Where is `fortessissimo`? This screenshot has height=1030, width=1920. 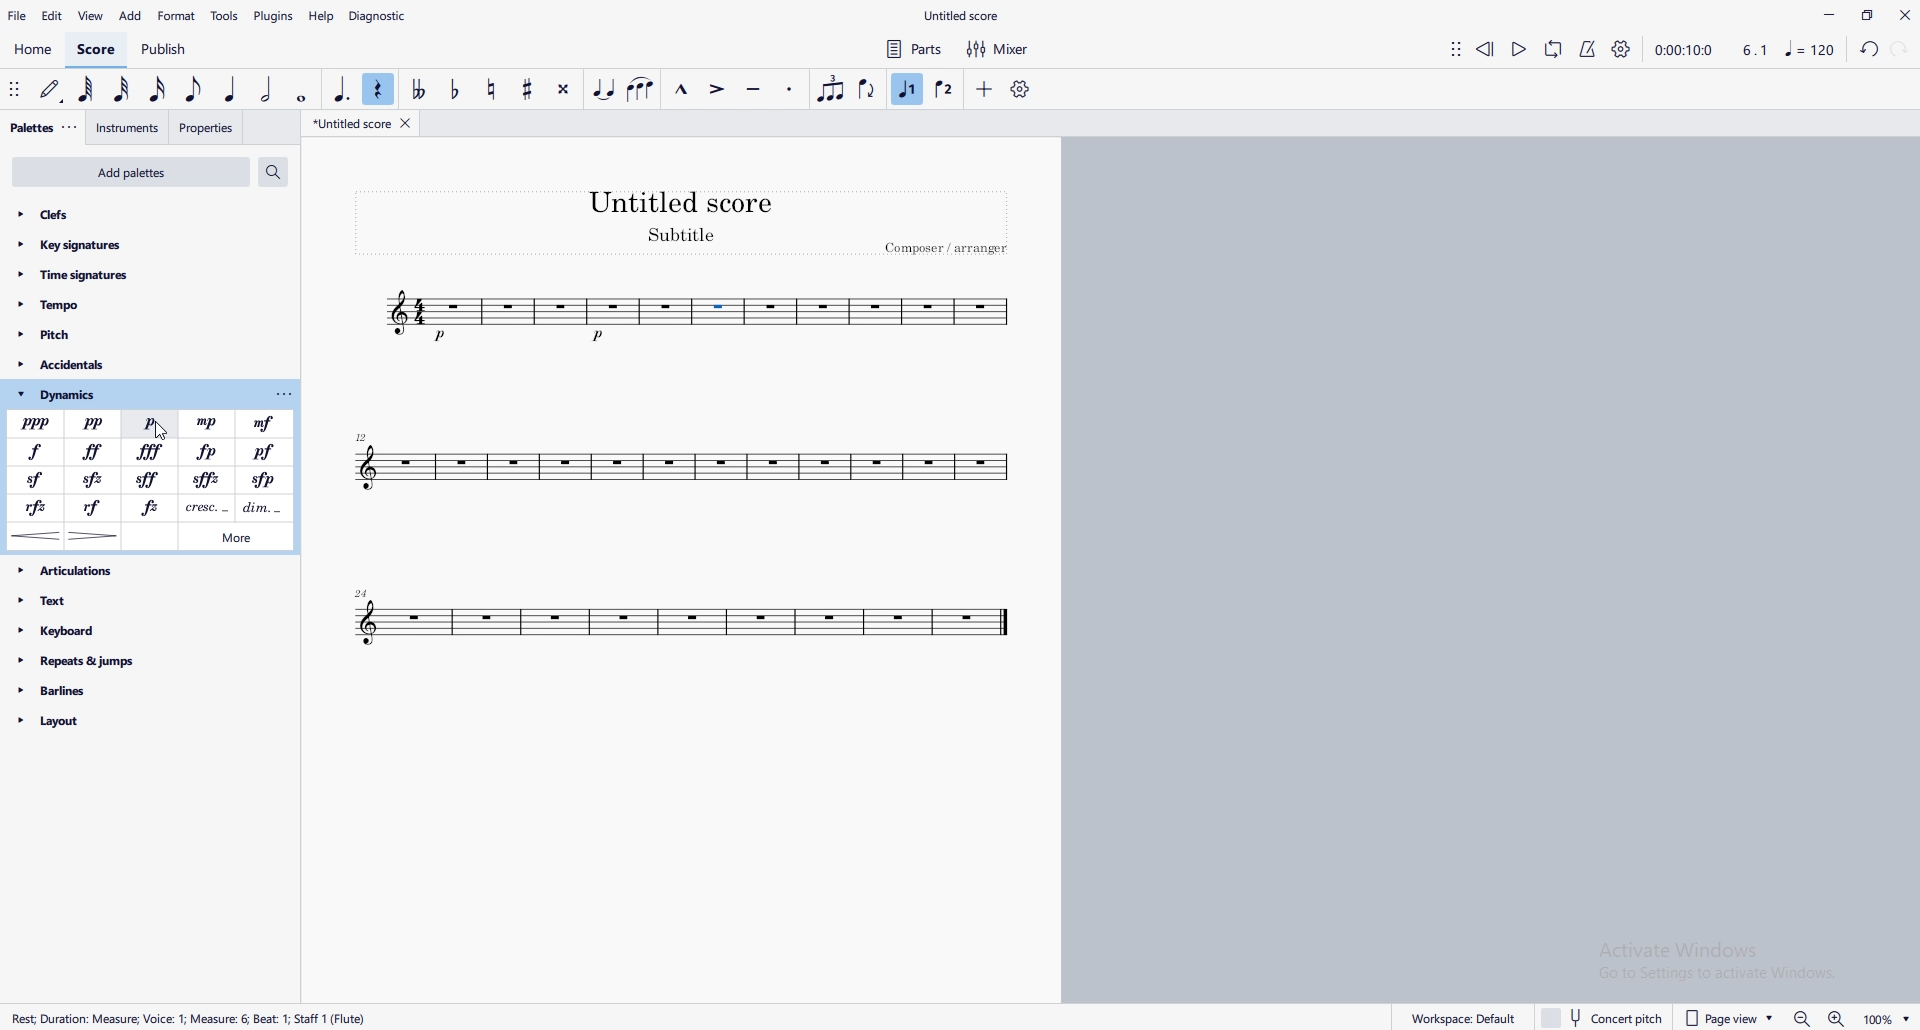
fortessissimo is located at coordinates (150, 452).